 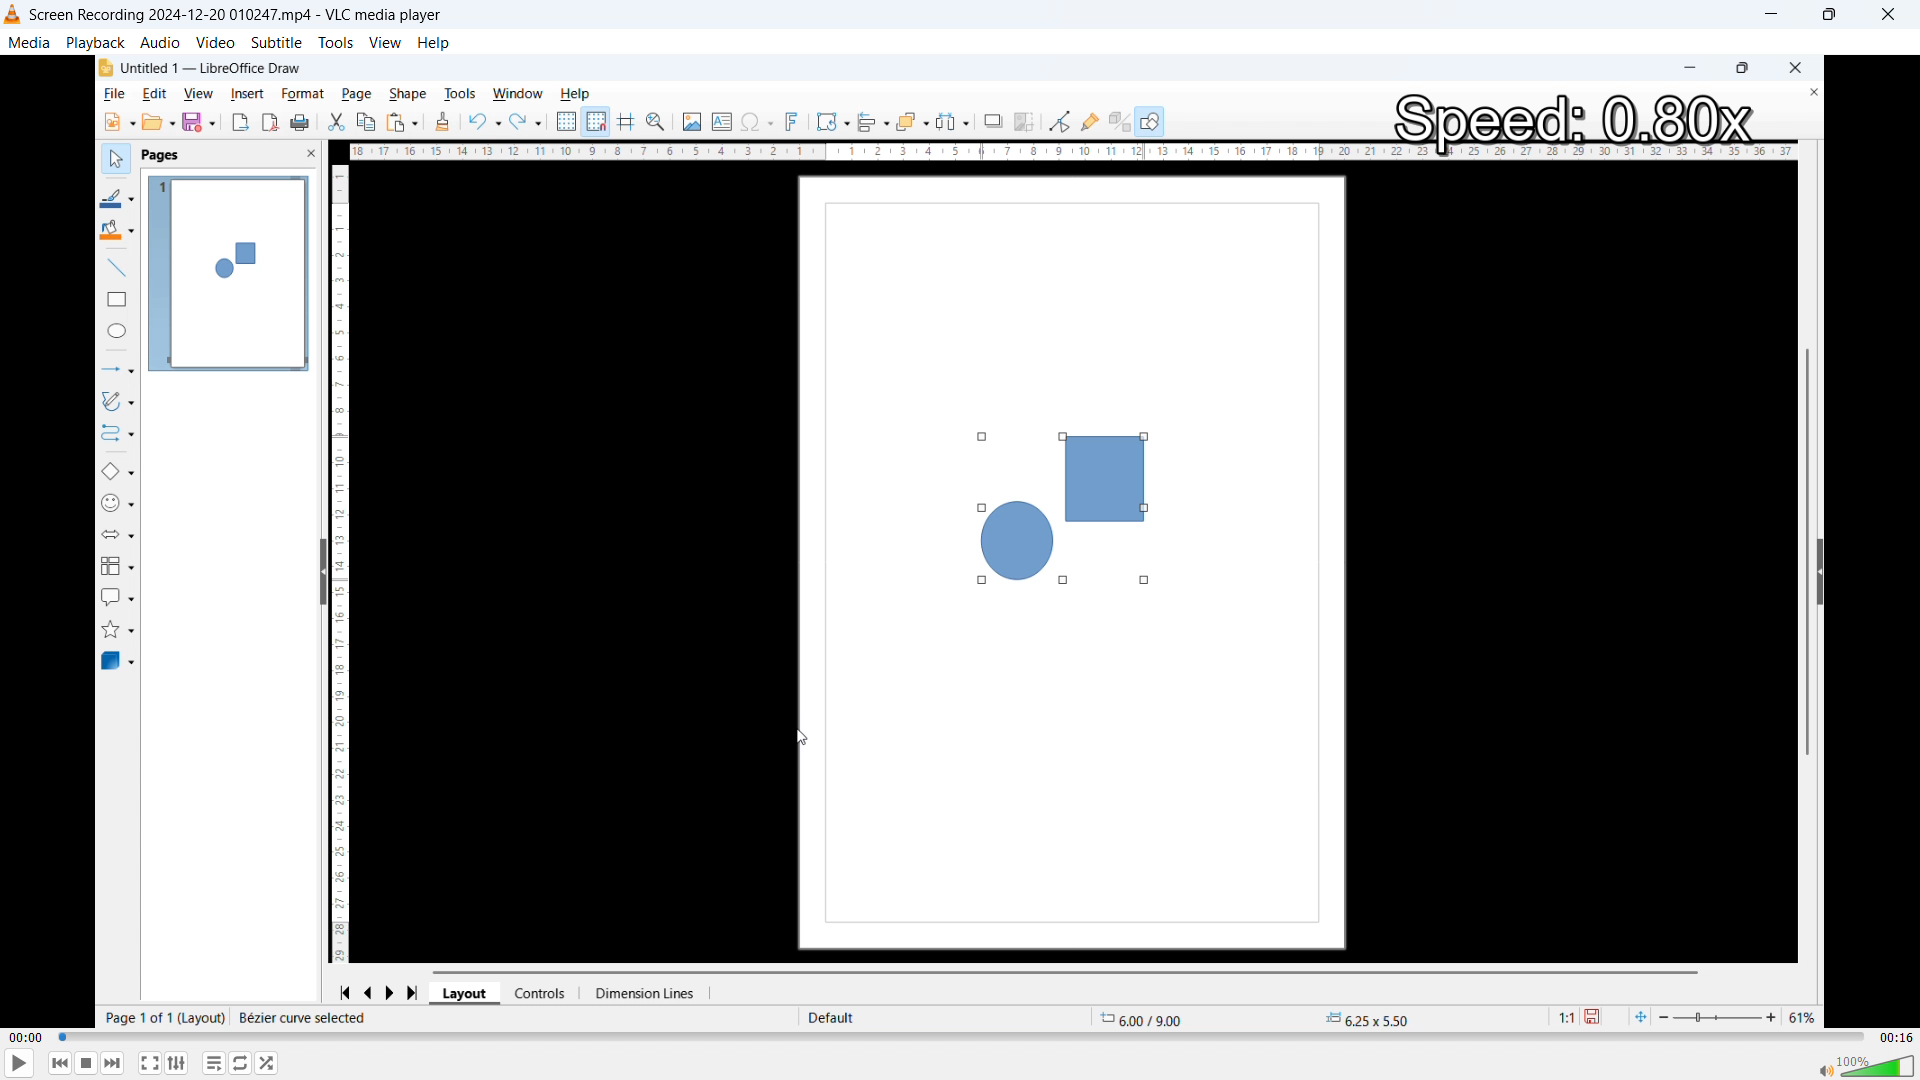 What do you see at coordinates (1888, 15) in the screenshot?
I see `close ` at bounding box center [1888, 15].